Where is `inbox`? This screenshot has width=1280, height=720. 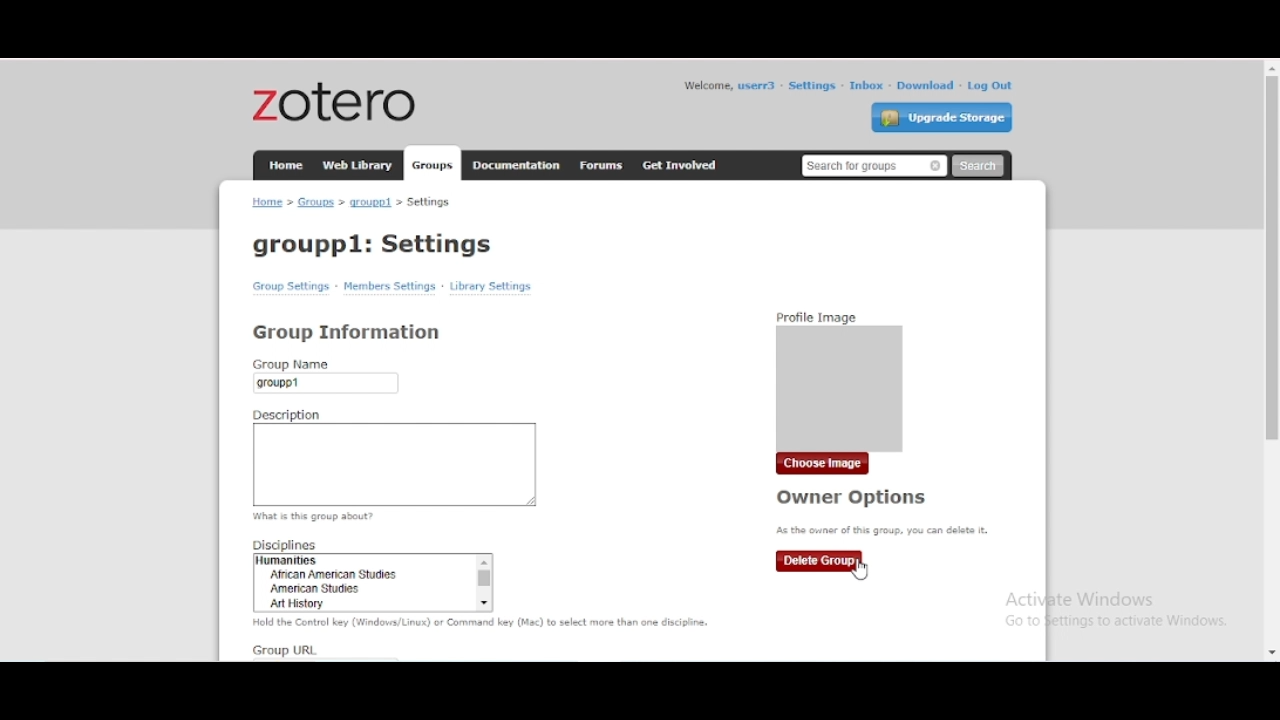
inbox is located at coordinates (867, 85).